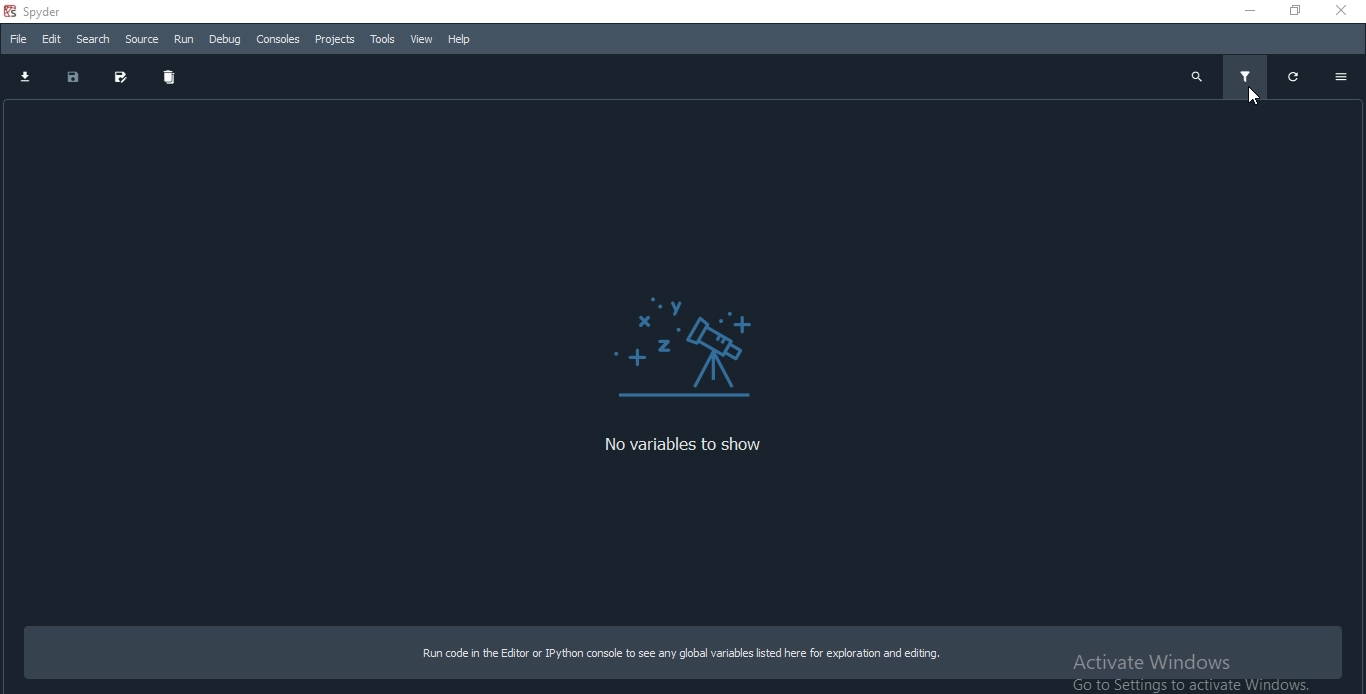 The height and width of the screenshot is (694, 1366). Describe the element at coordinates (223, 38) in the screenshot. I see `Debug` at that location.